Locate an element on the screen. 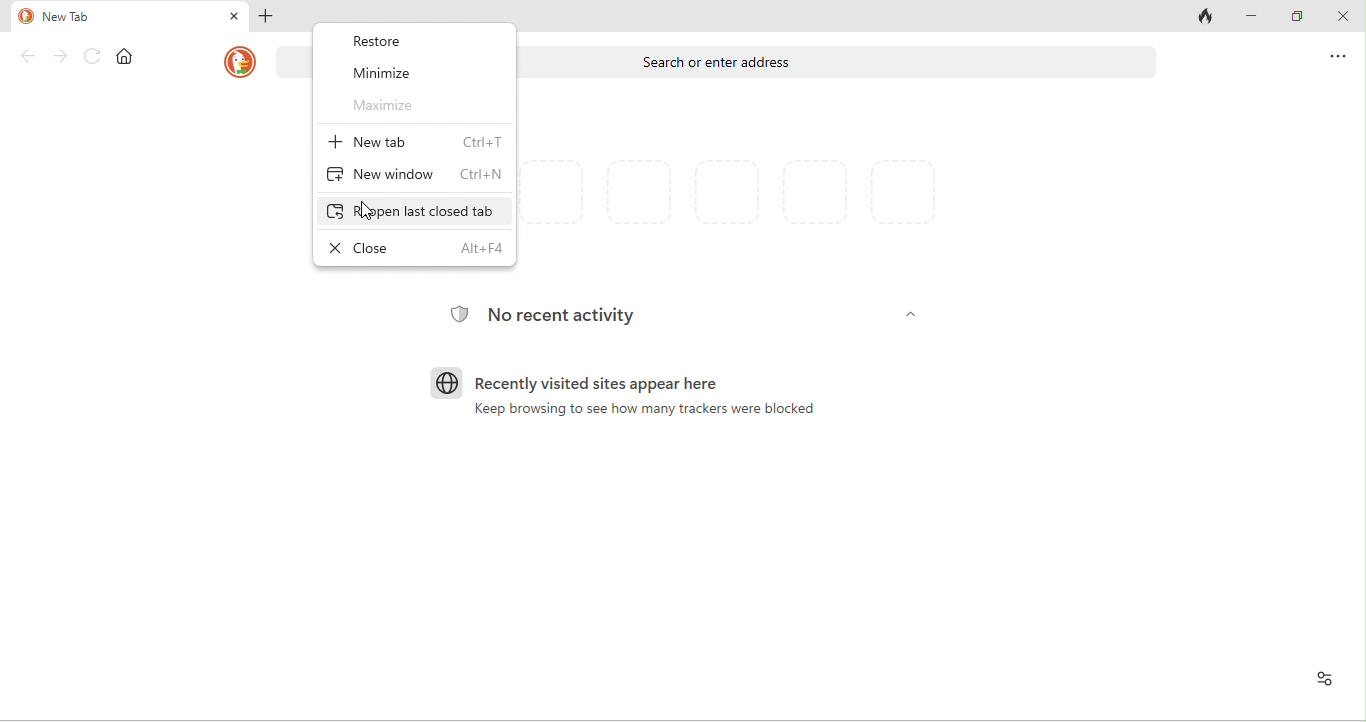 This screenshot has height=722, width=1366. cursor movement is located at coordinates (369, 211).